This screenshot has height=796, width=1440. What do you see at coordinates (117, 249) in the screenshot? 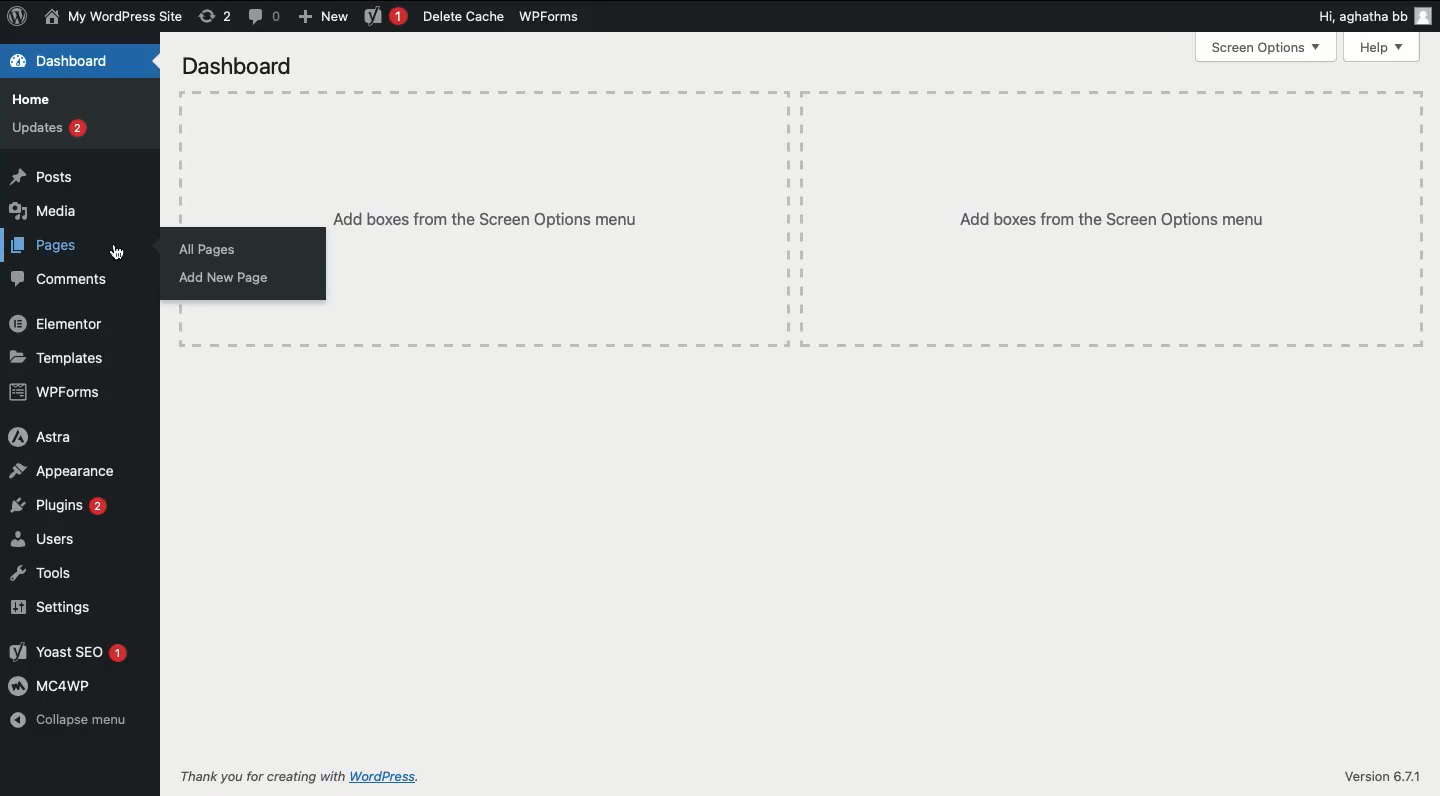
I see `Cursor` at bounding box center [117, 249].